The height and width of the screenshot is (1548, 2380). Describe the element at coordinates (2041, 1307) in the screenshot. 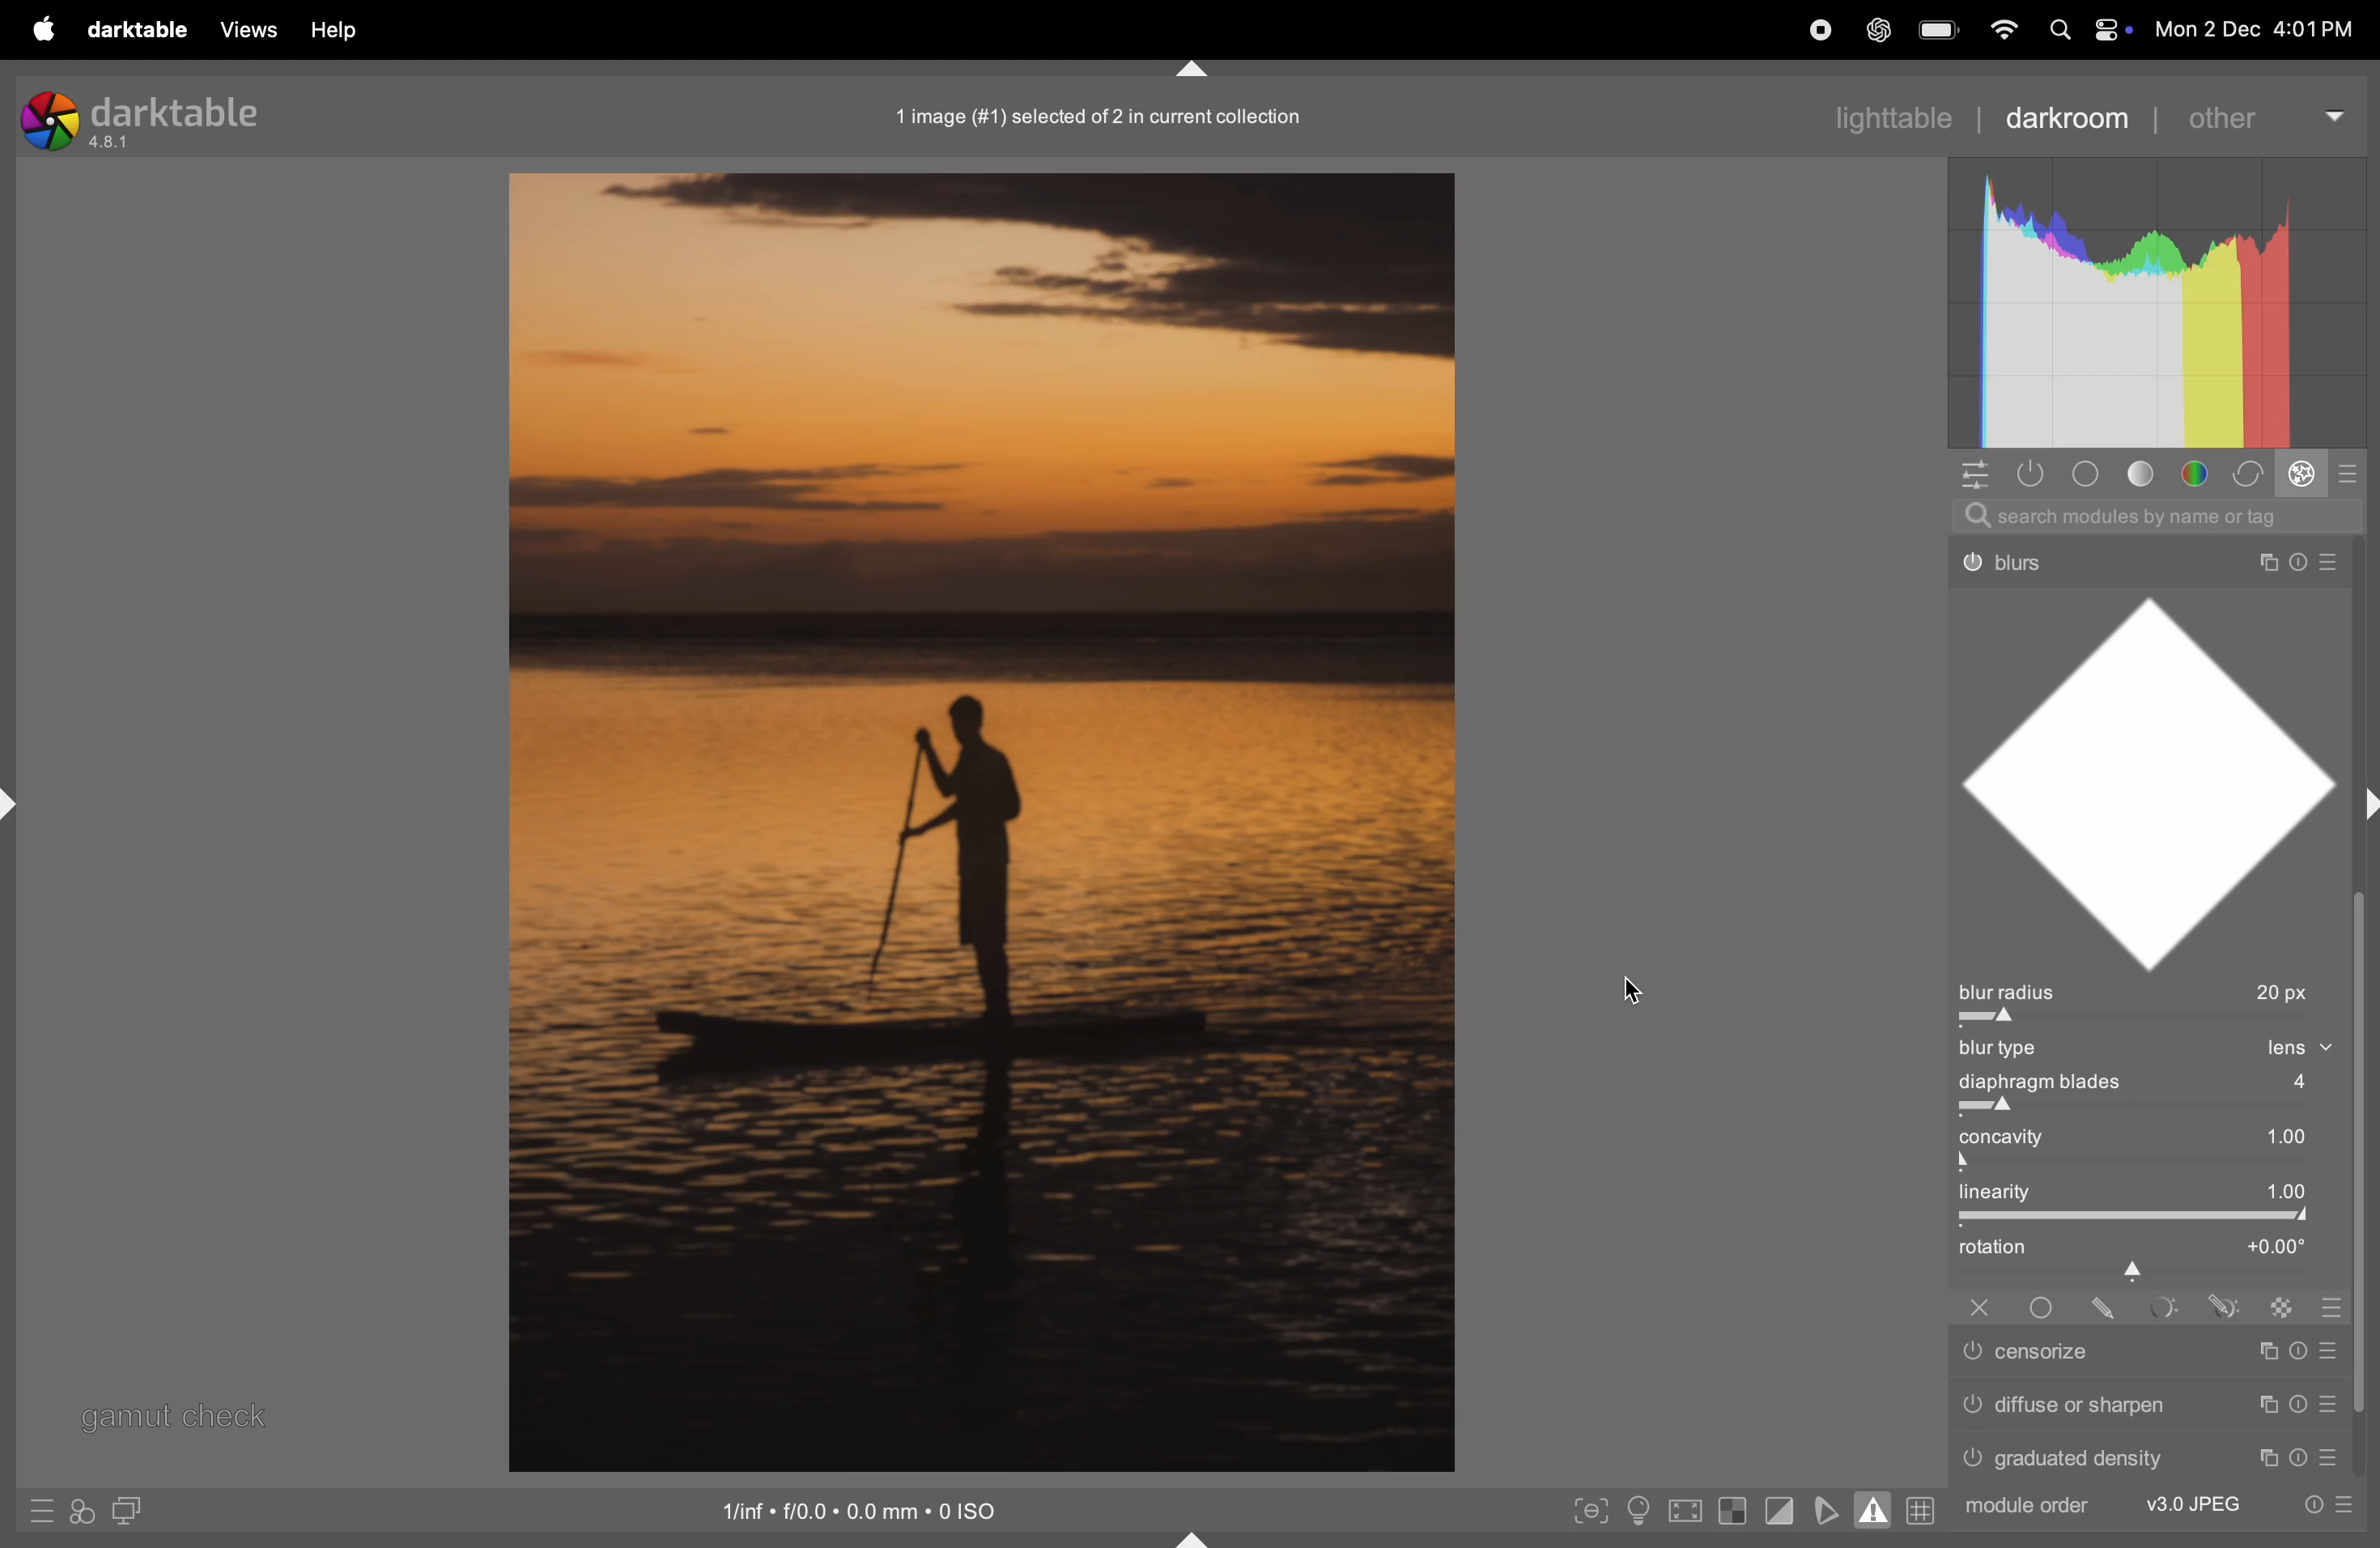

I see `` at that location.